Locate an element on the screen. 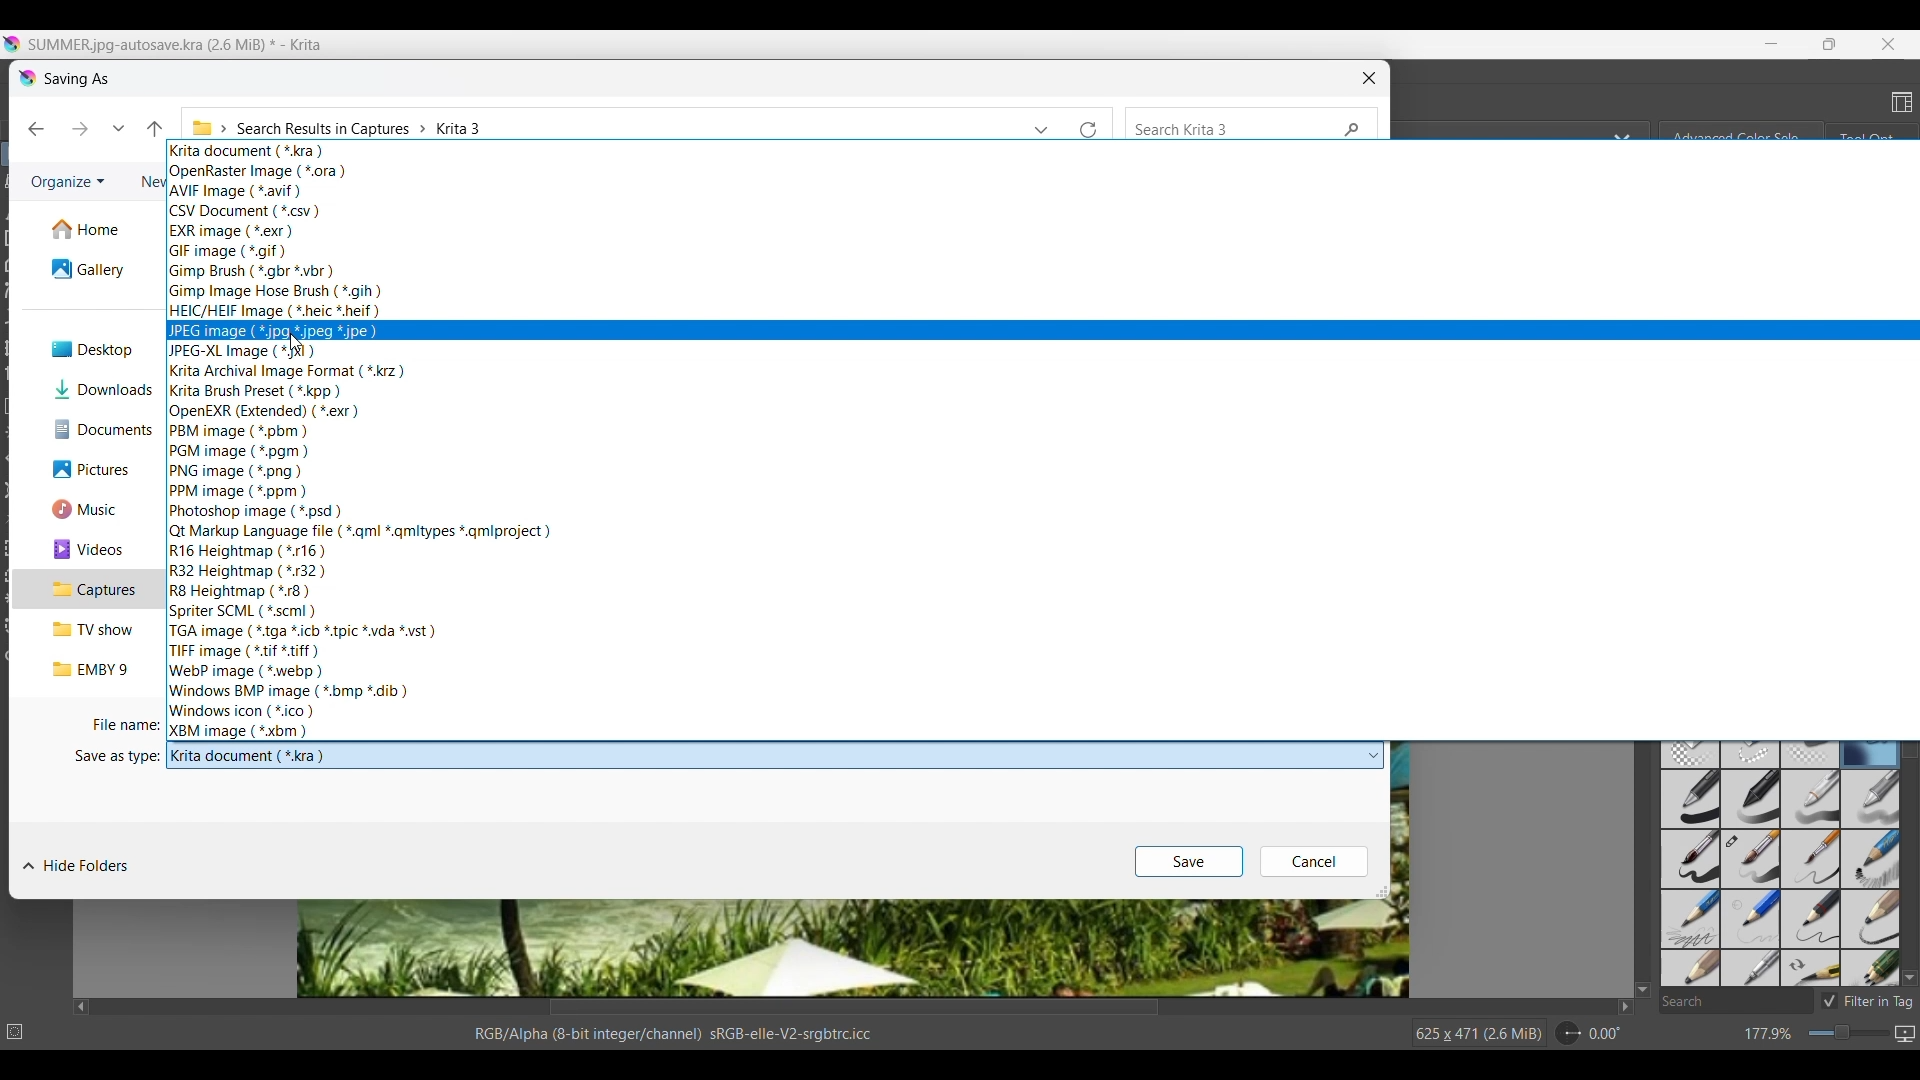 Image resolution: width=1920 pixels, height=1080 pixels. Documents folder is located at coordinates (86, 430).